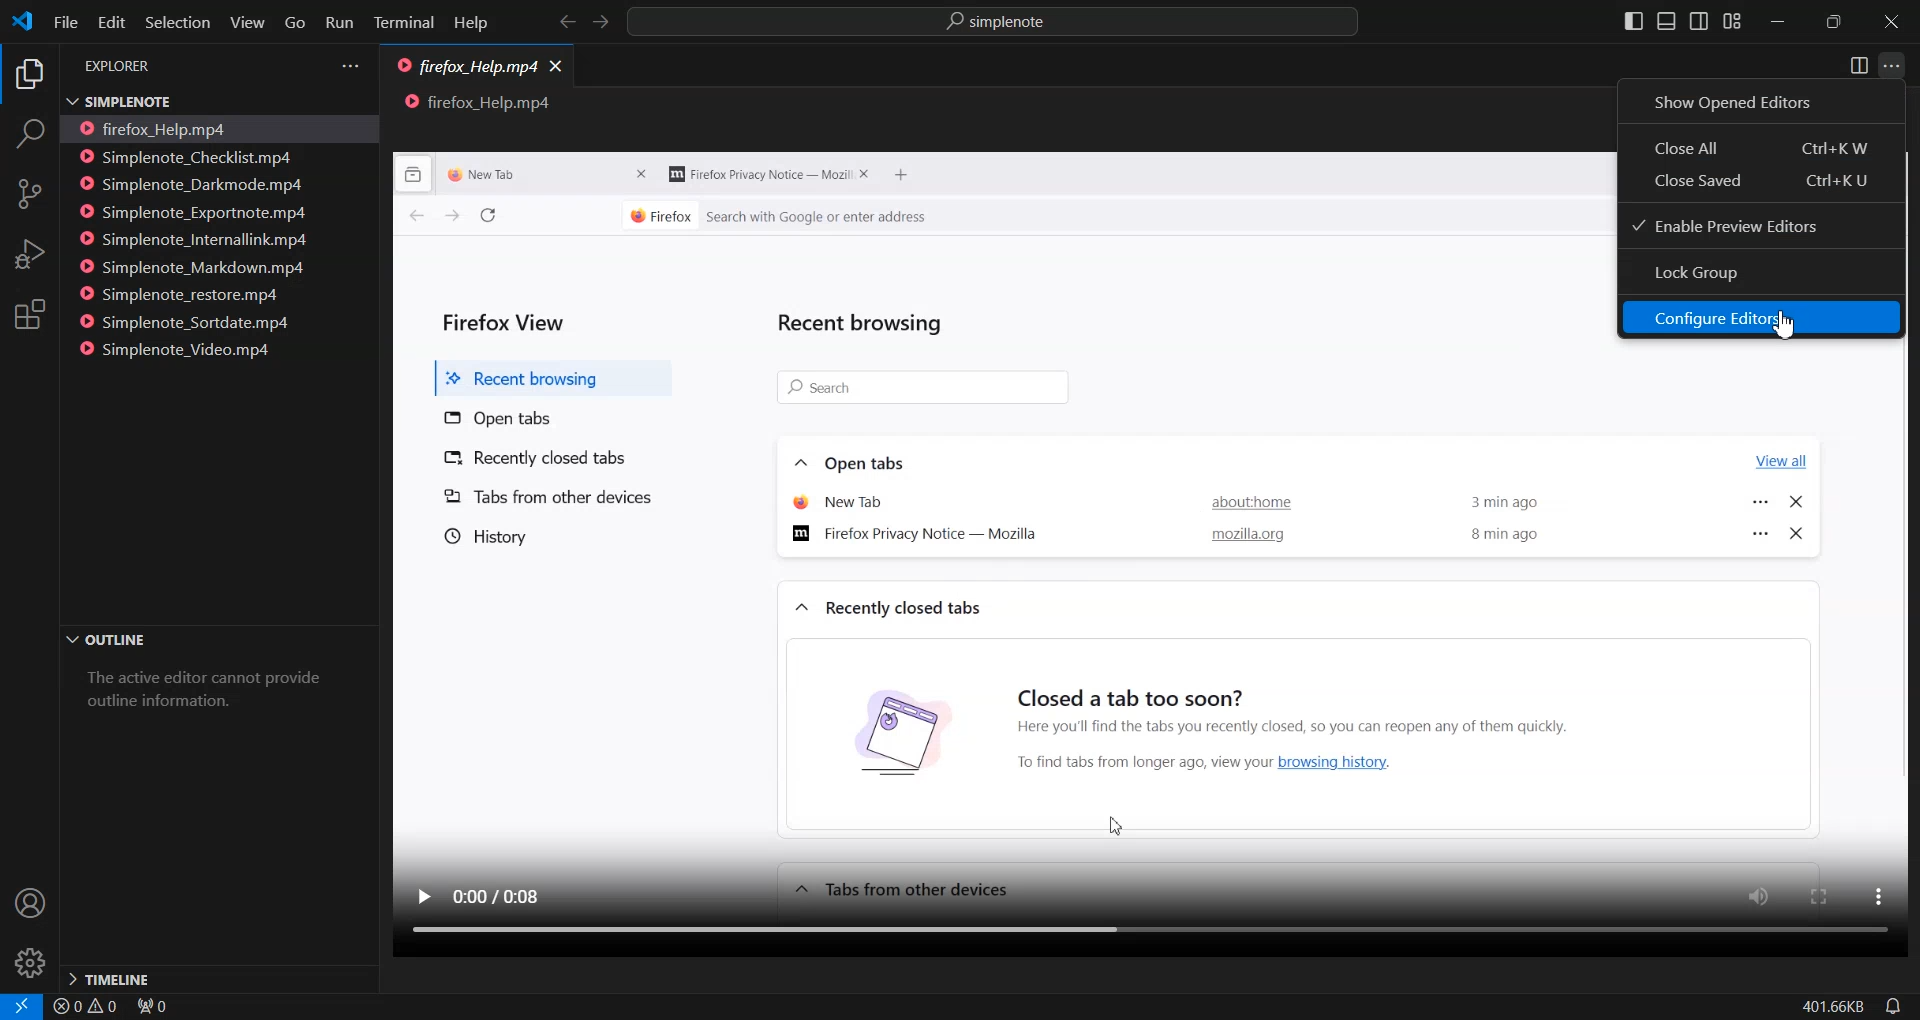  Describe the element at coordinates (1762, 273) in the screenshot. I see `Look Group` at that location.